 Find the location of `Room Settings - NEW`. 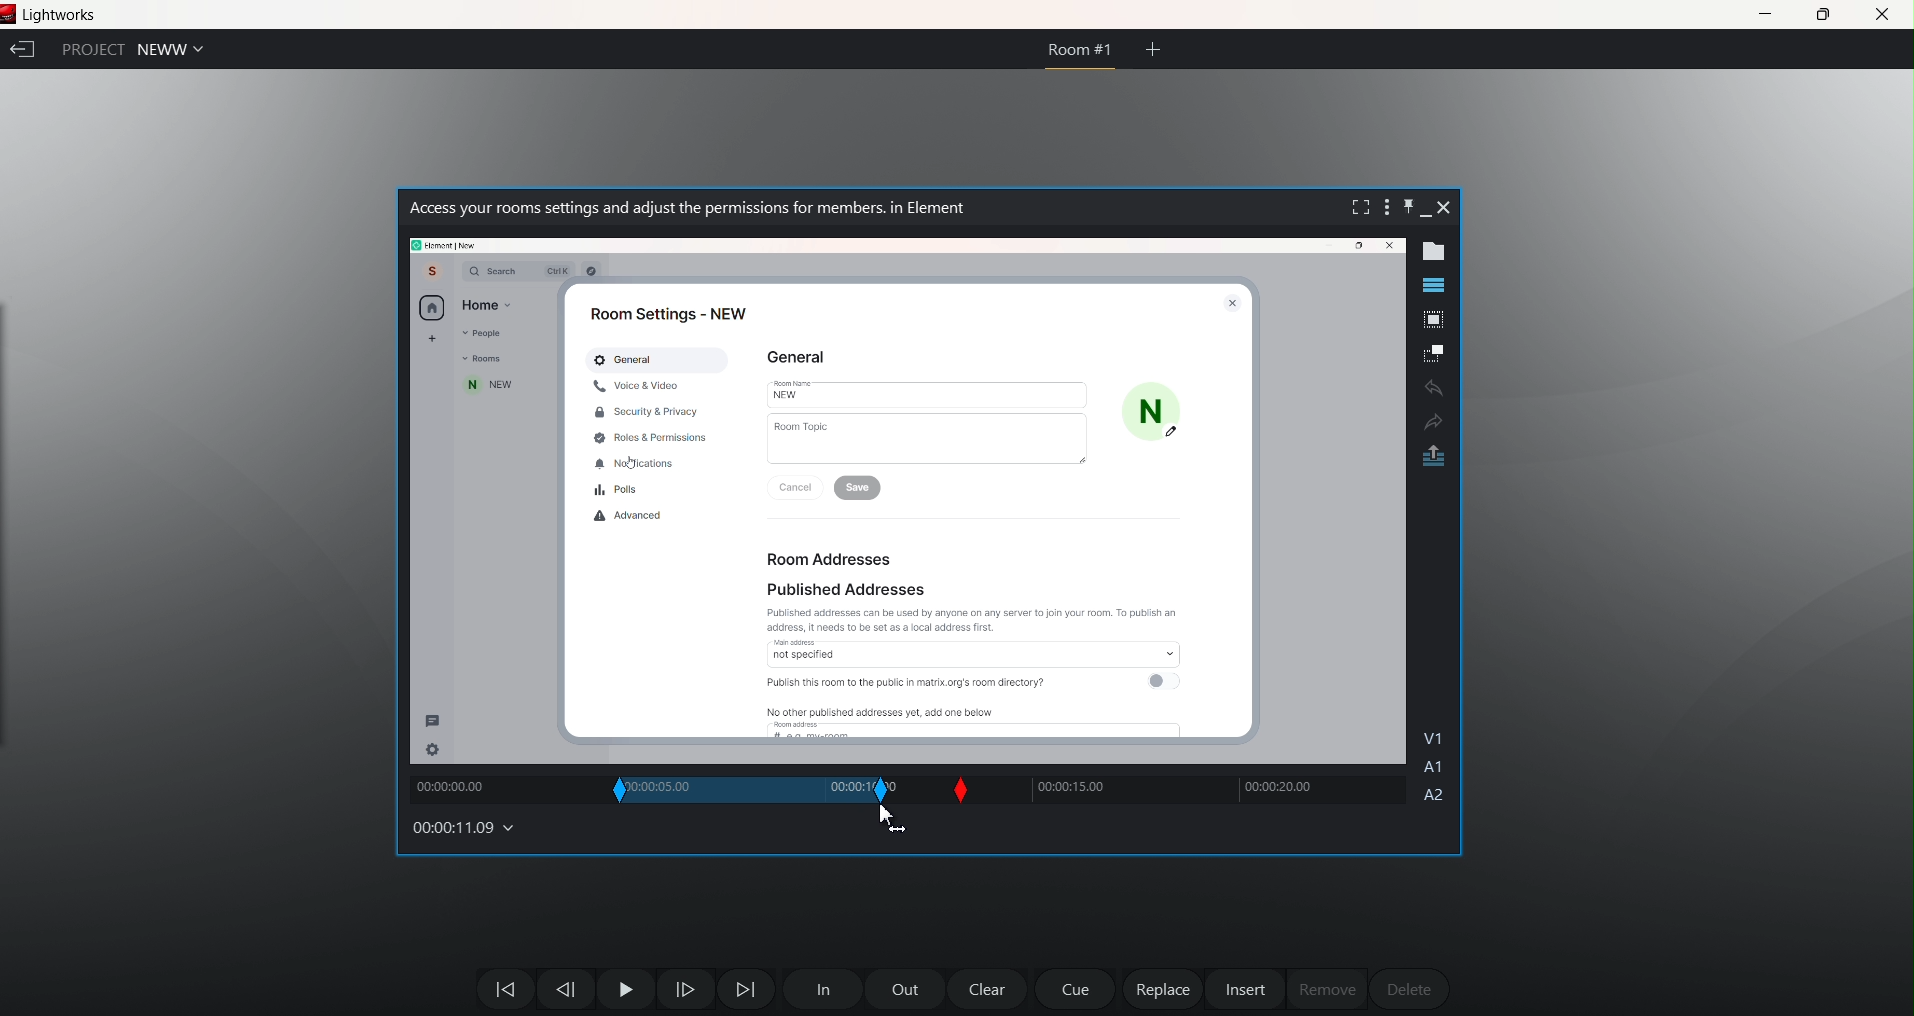

Room Settings - NEW is located at coordinates (661, 313).